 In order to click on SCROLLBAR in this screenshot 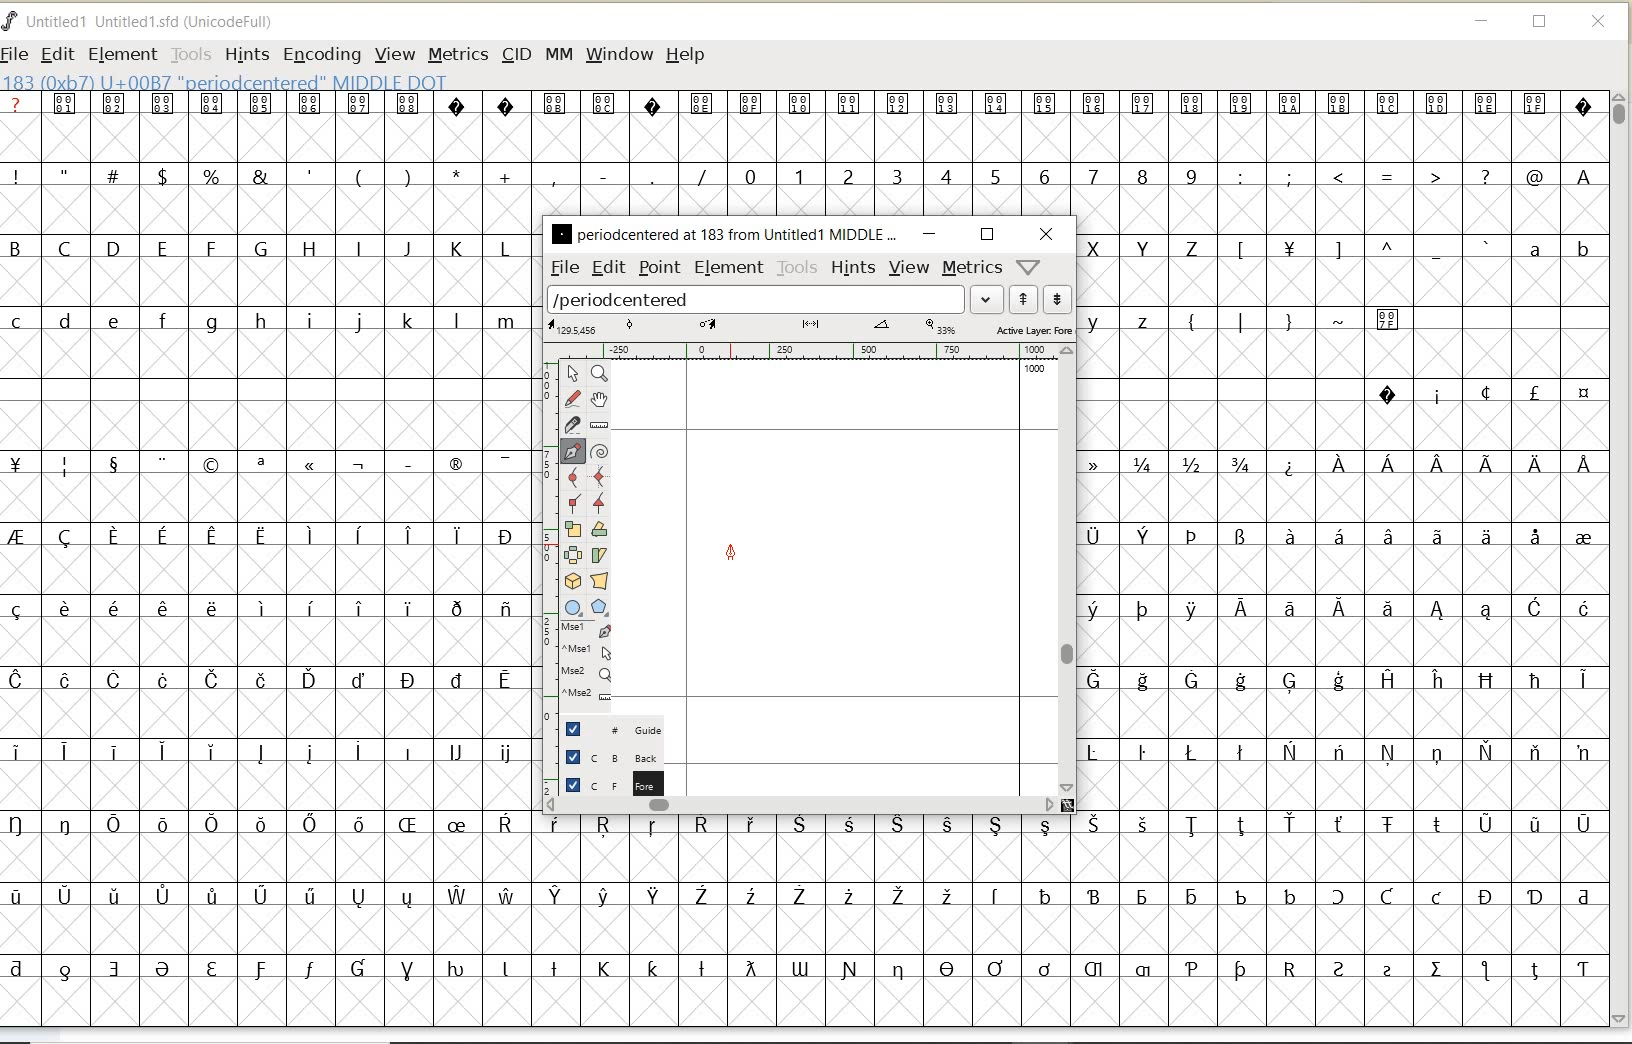, I will do `click(1622, 559)`.